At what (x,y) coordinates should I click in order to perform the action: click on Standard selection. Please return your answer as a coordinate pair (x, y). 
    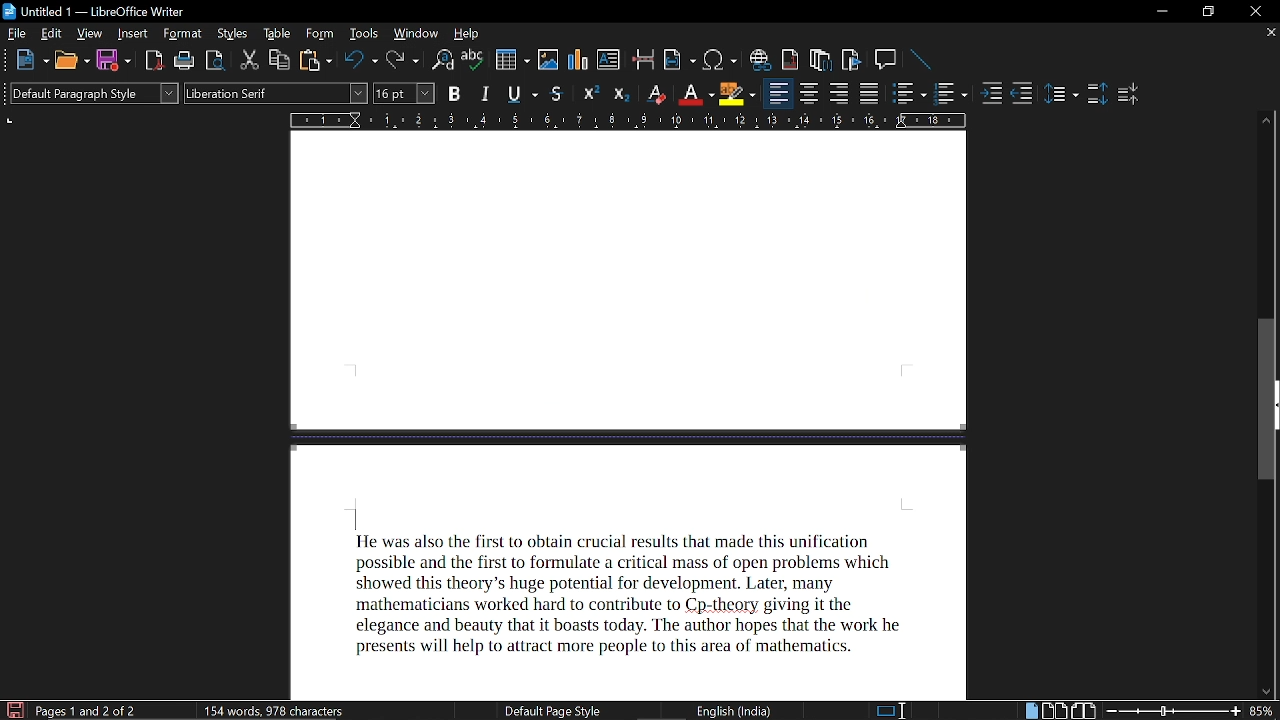
    Looking at the image, I should click on (883, 711).